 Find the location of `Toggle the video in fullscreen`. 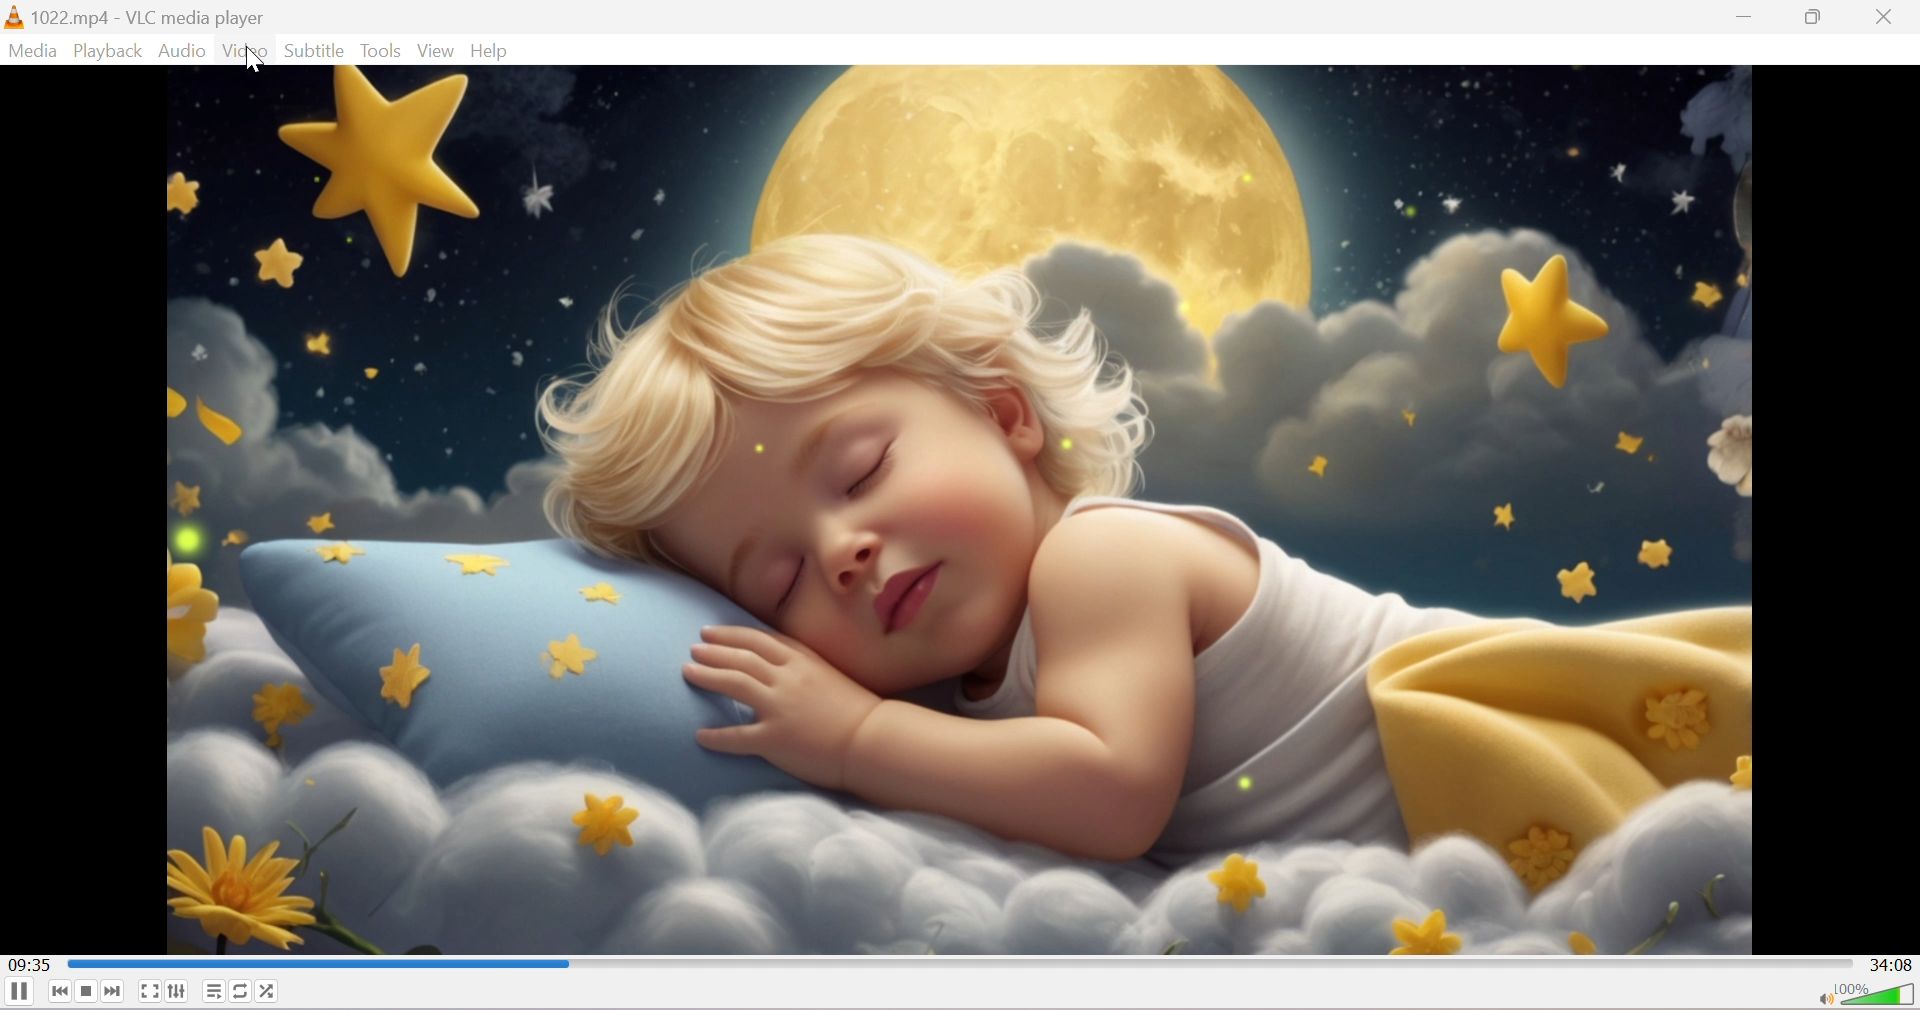

Toggle the video in fullscreen is located at coordinates (149, 993).